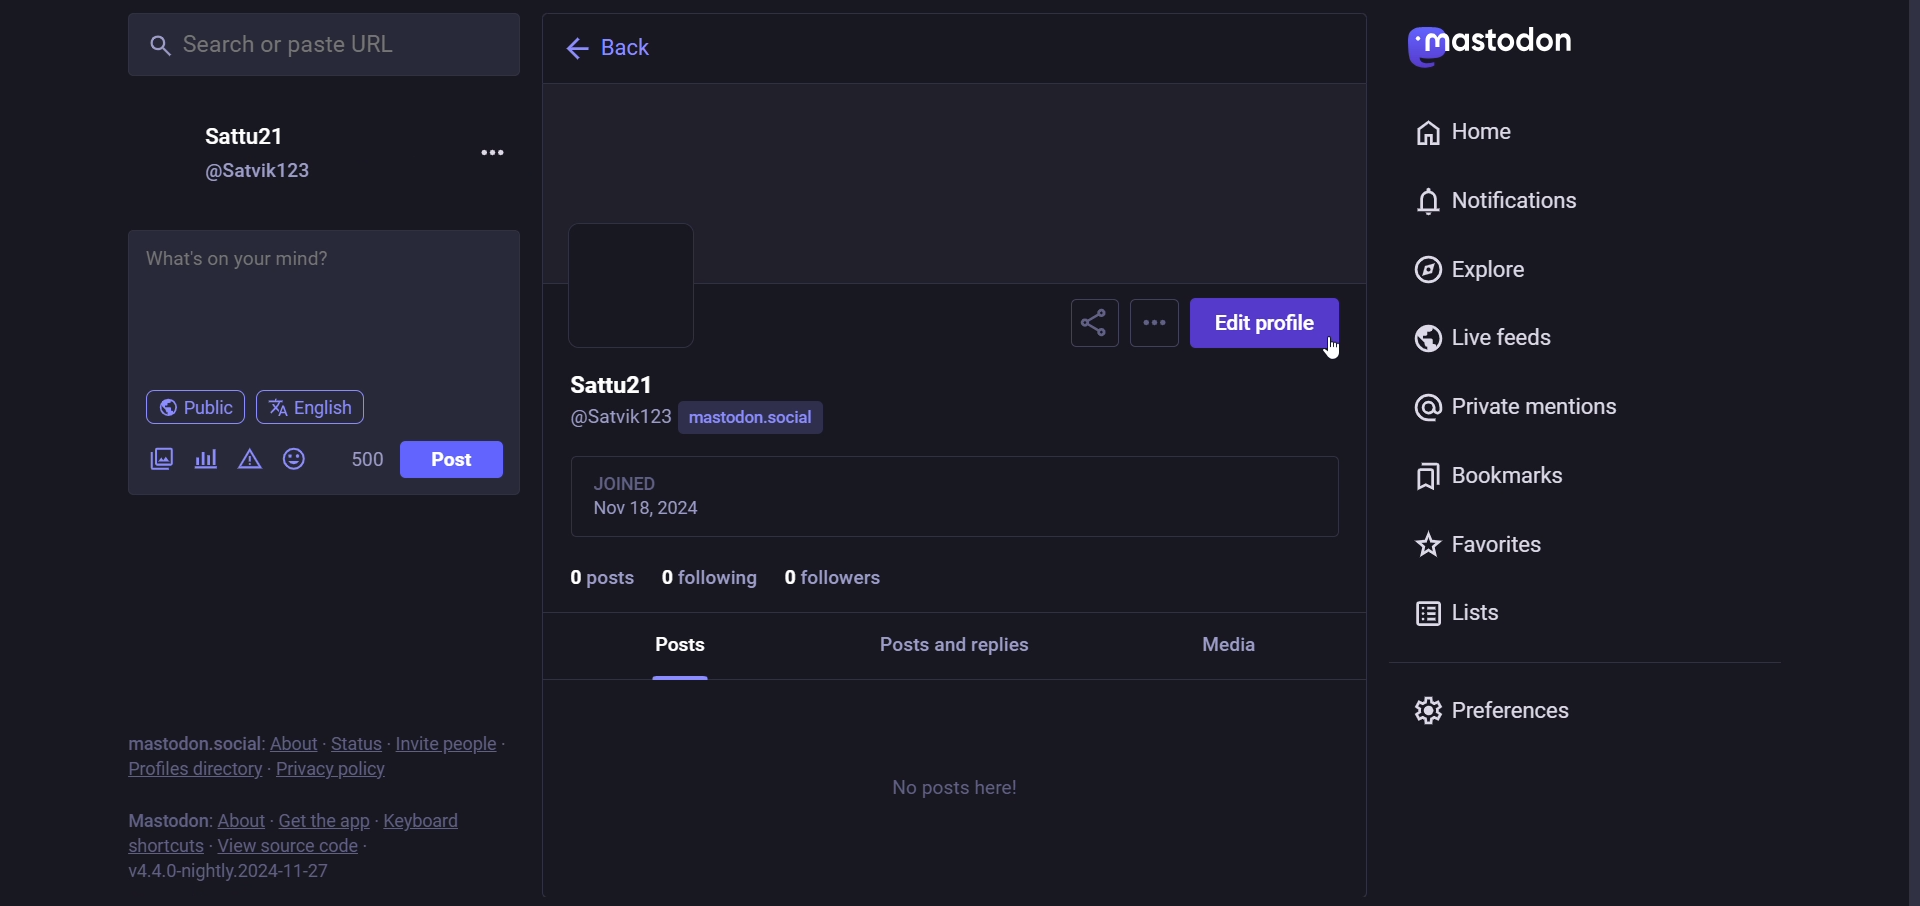 The height and width of the screenshot is (906, 1920). Describe the element at coordinates (236, 742) in the screenshot. I see `social` at that location.